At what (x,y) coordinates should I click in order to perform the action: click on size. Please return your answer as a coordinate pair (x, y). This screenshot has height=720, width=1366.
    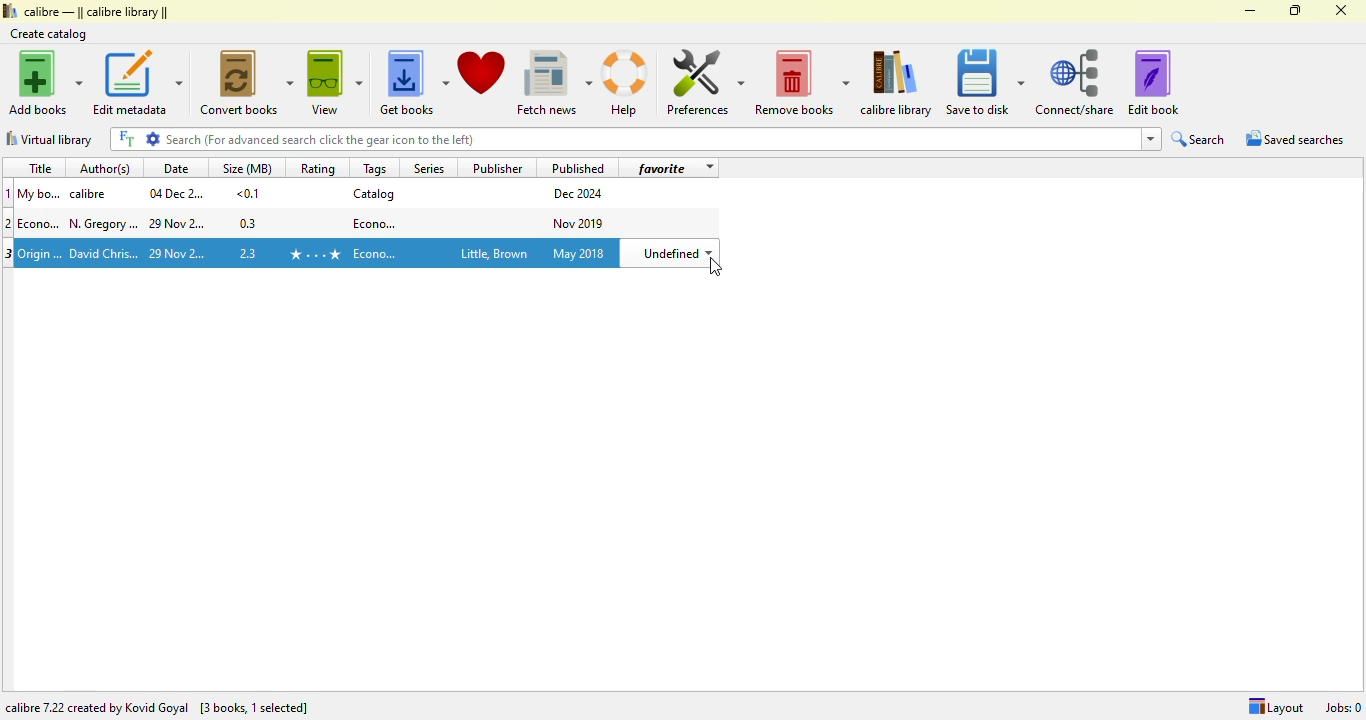
    Looking at the image, I should click on (248, 193).